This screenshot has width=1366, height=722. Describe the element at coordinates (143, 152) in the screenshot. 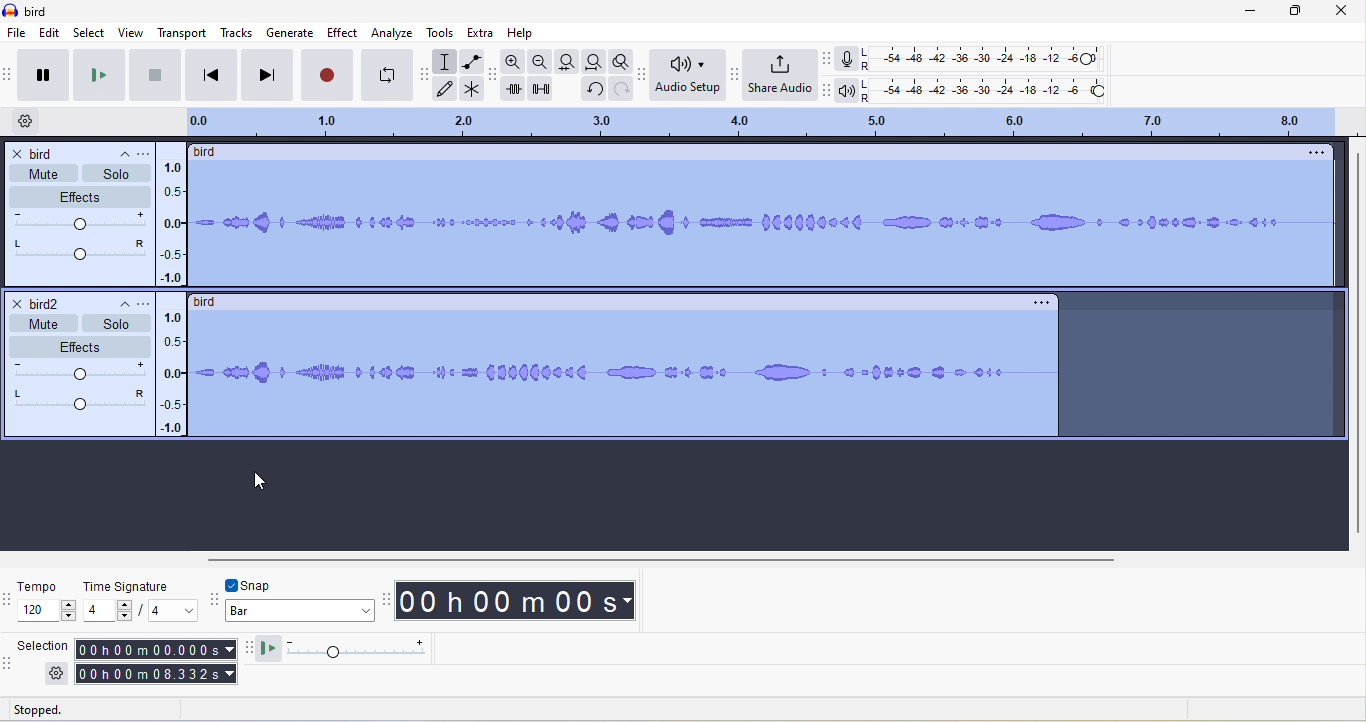

I see `open menu` at that location.